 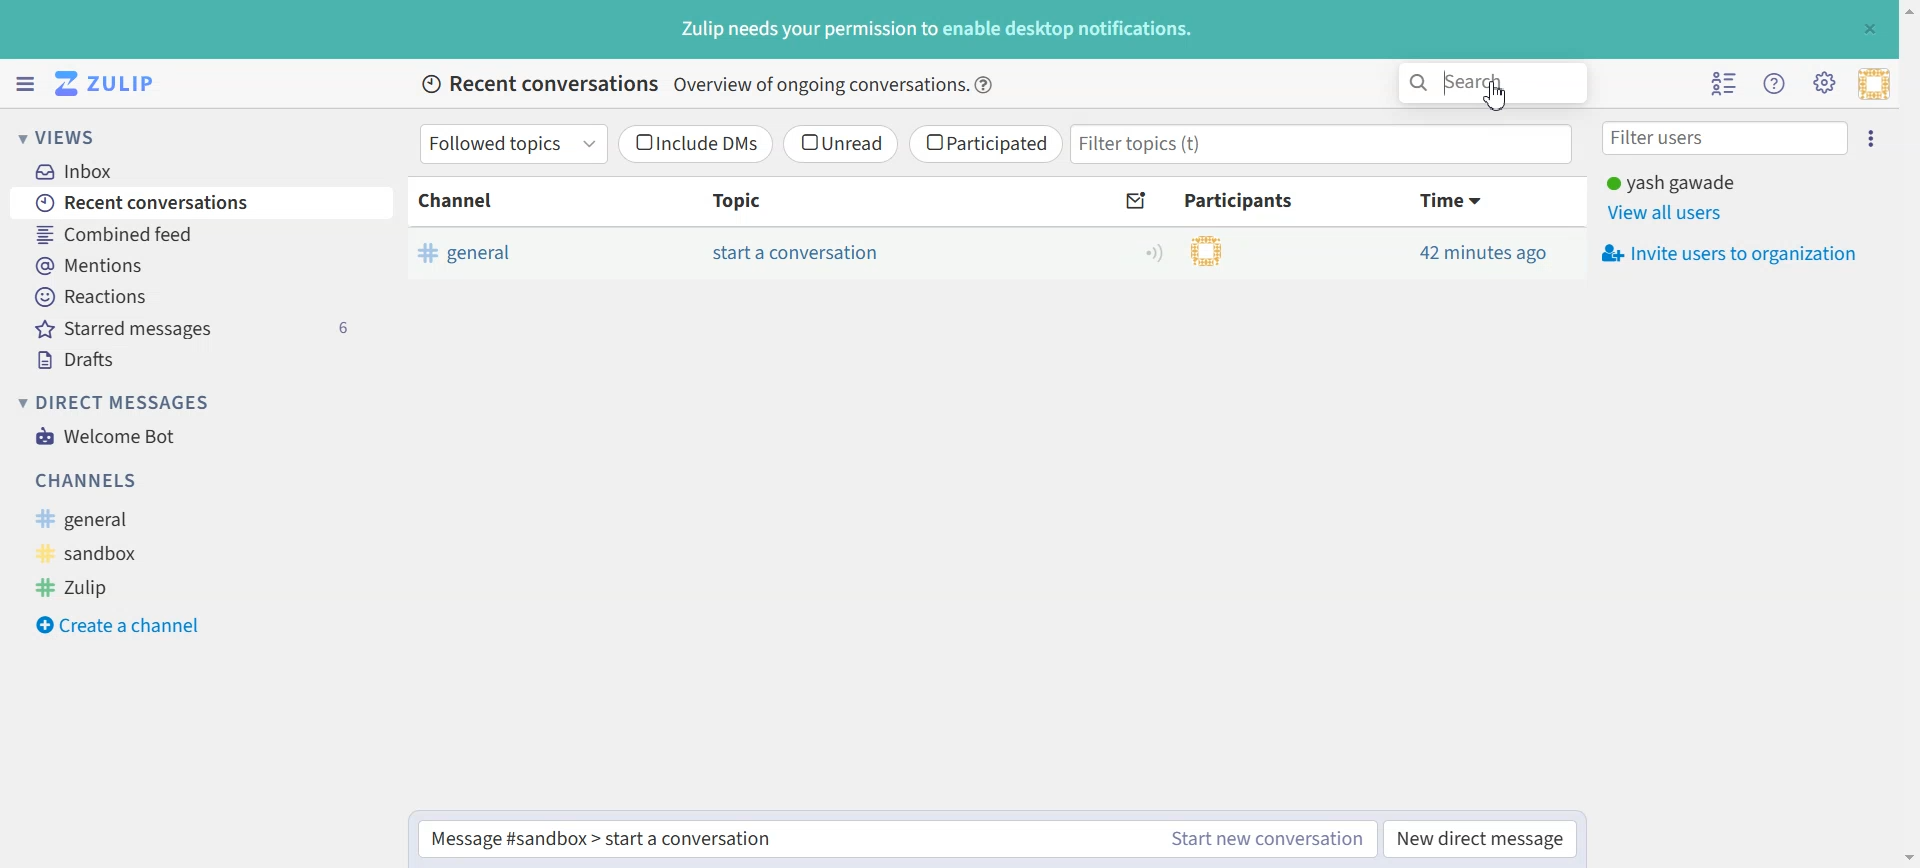 I want to click on Reactions, so click(x=198, y=296).